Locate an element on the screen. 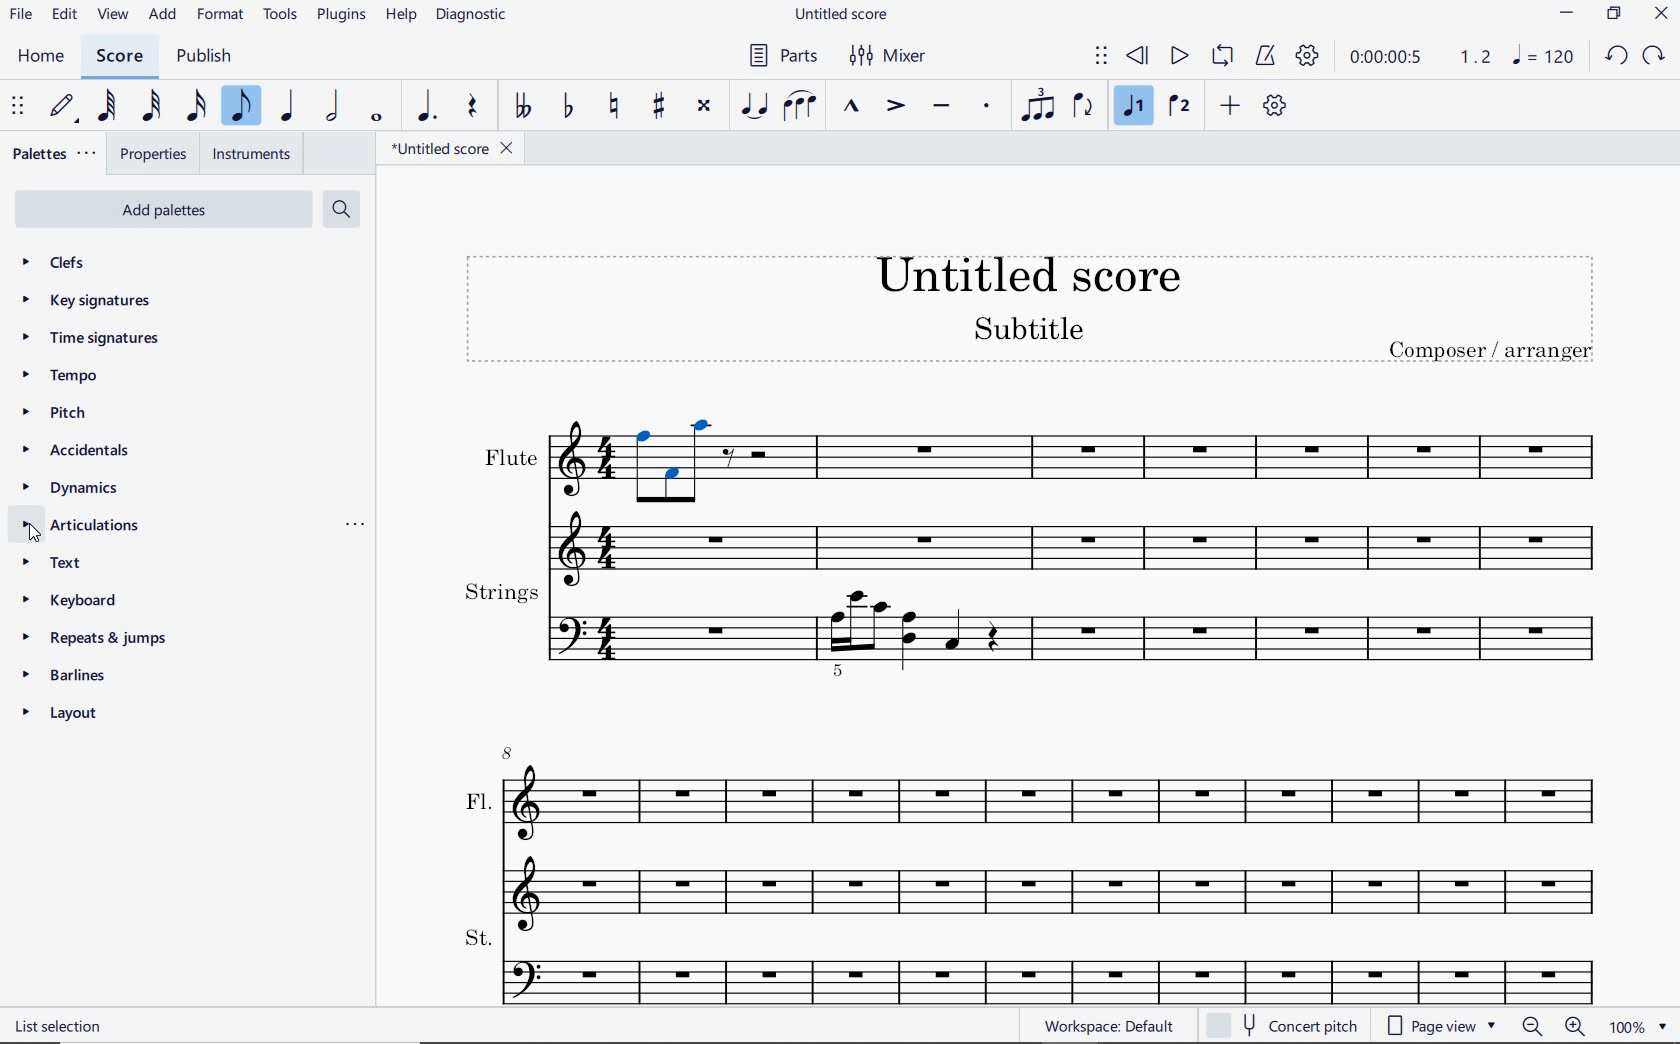 The height and width of the screenshot is (1044, 1680). strings is located at coordinates (1033, 627).